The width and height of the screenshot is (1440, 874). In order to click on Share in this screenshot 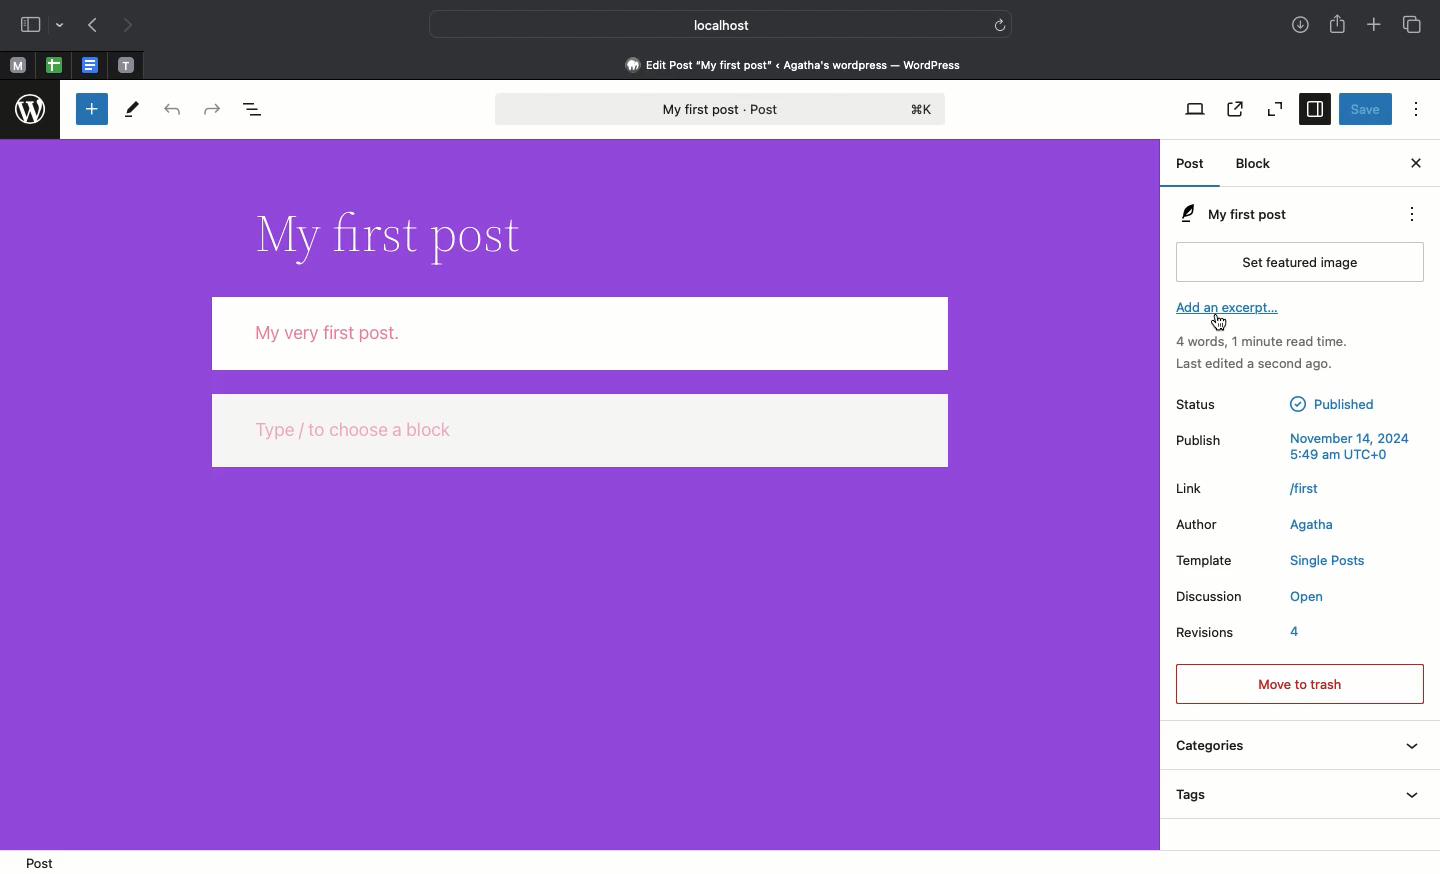, I will do `click(1340, 26)`.